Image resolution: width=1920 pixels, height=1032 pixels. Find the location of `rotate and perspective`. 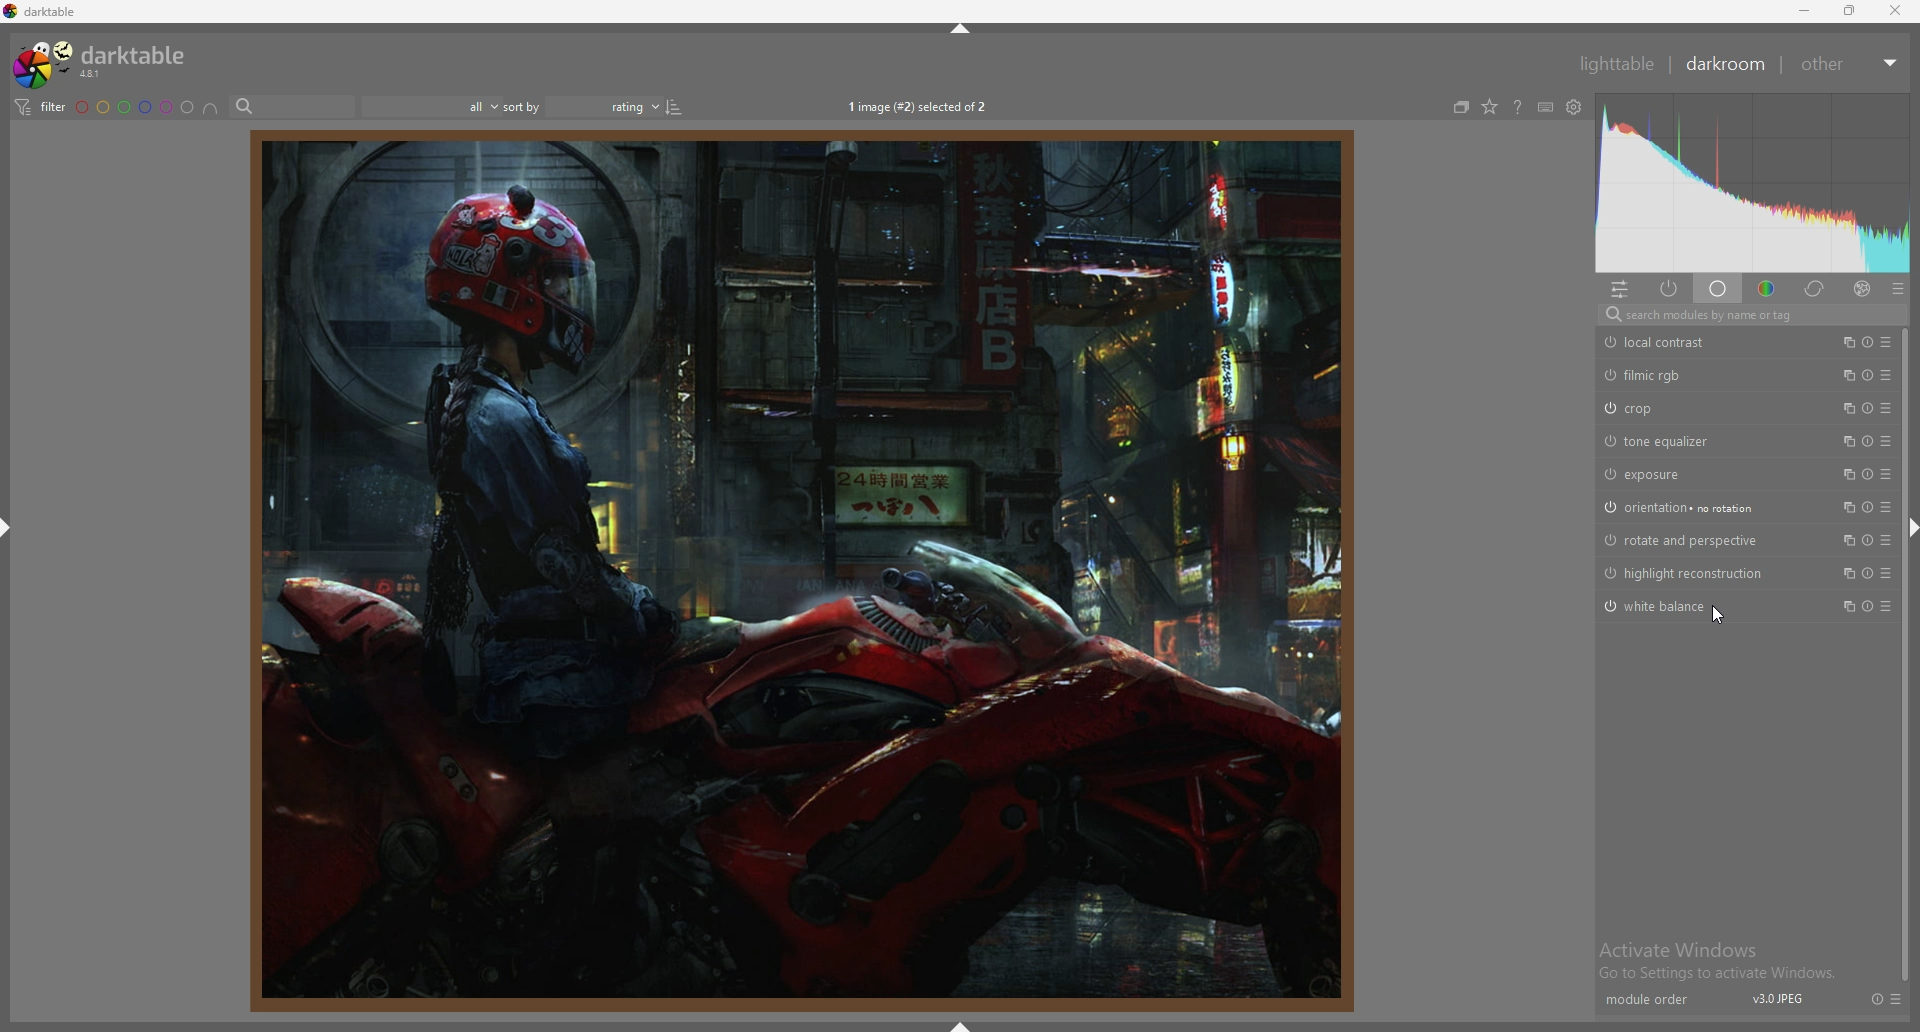

rotate and perspective is located at coordinates (1685, 541).